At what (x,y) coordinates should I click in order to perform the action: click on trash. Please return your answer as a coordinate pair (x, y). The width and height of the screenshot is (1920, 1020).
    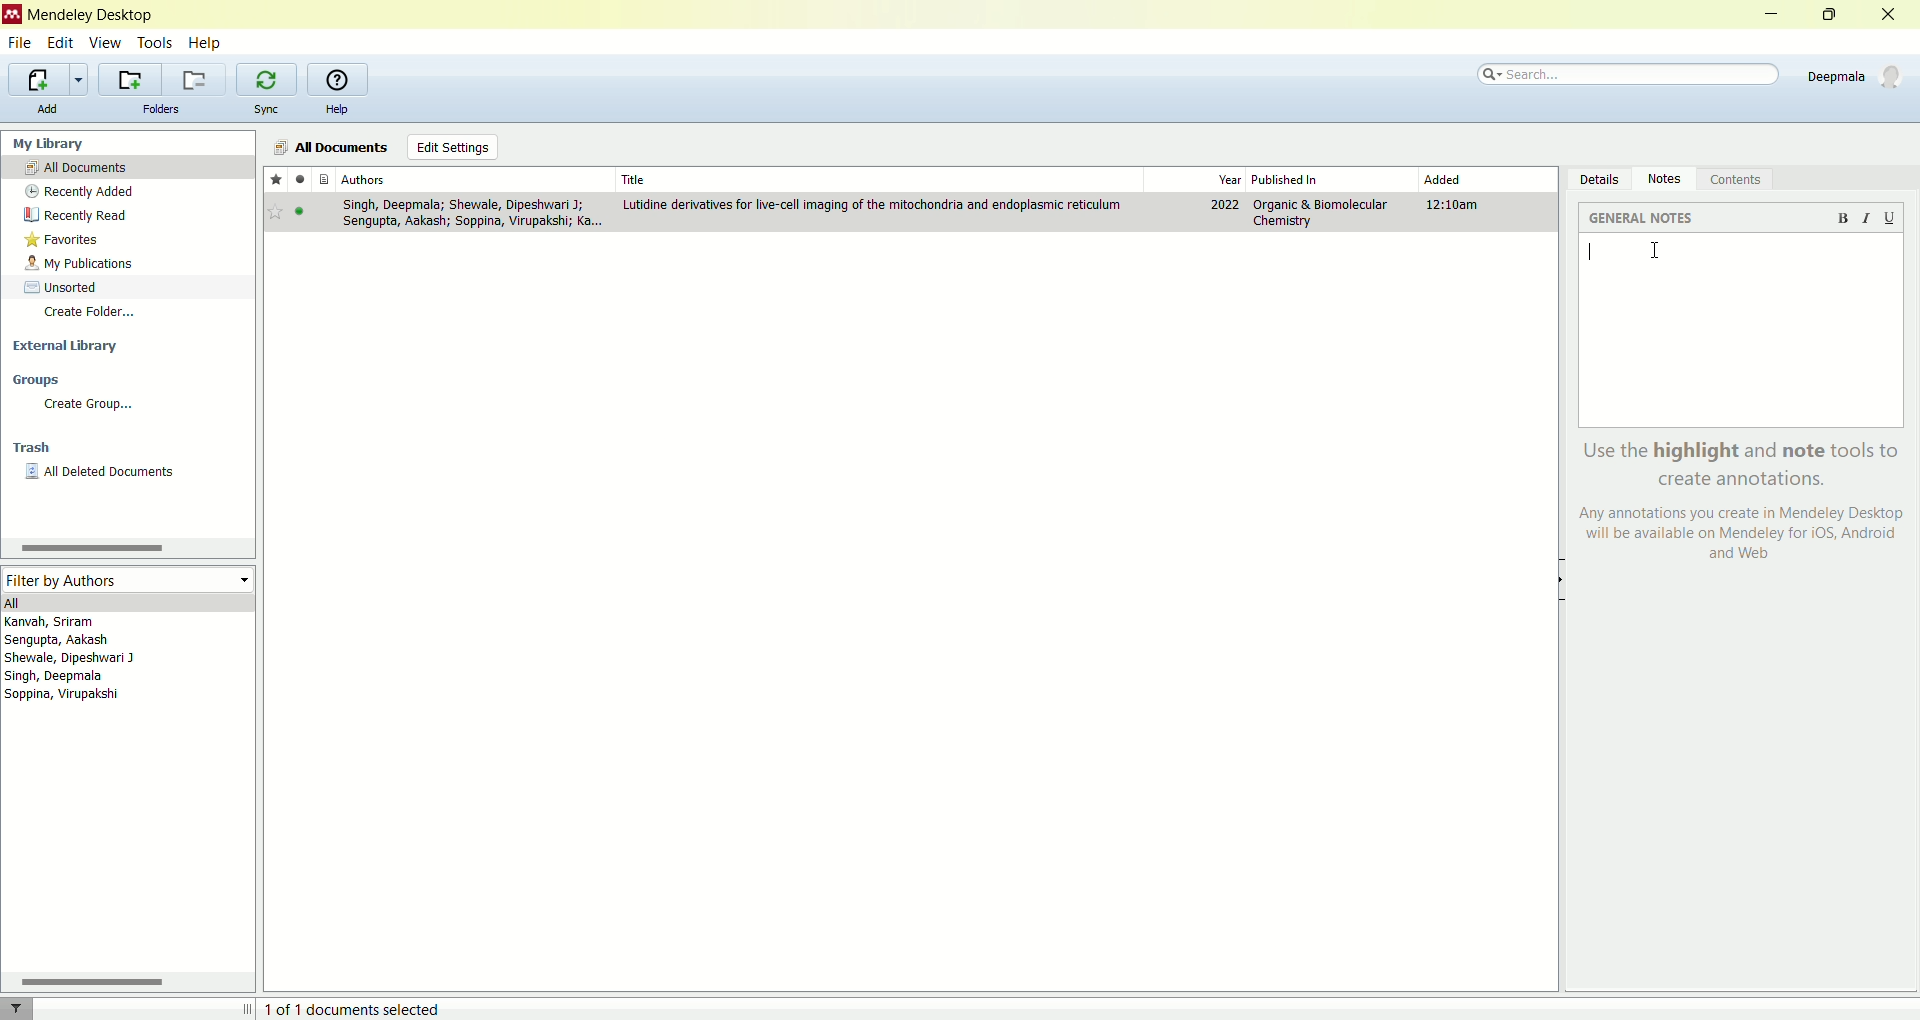
    Looking at the image, I should click on (128, 447).